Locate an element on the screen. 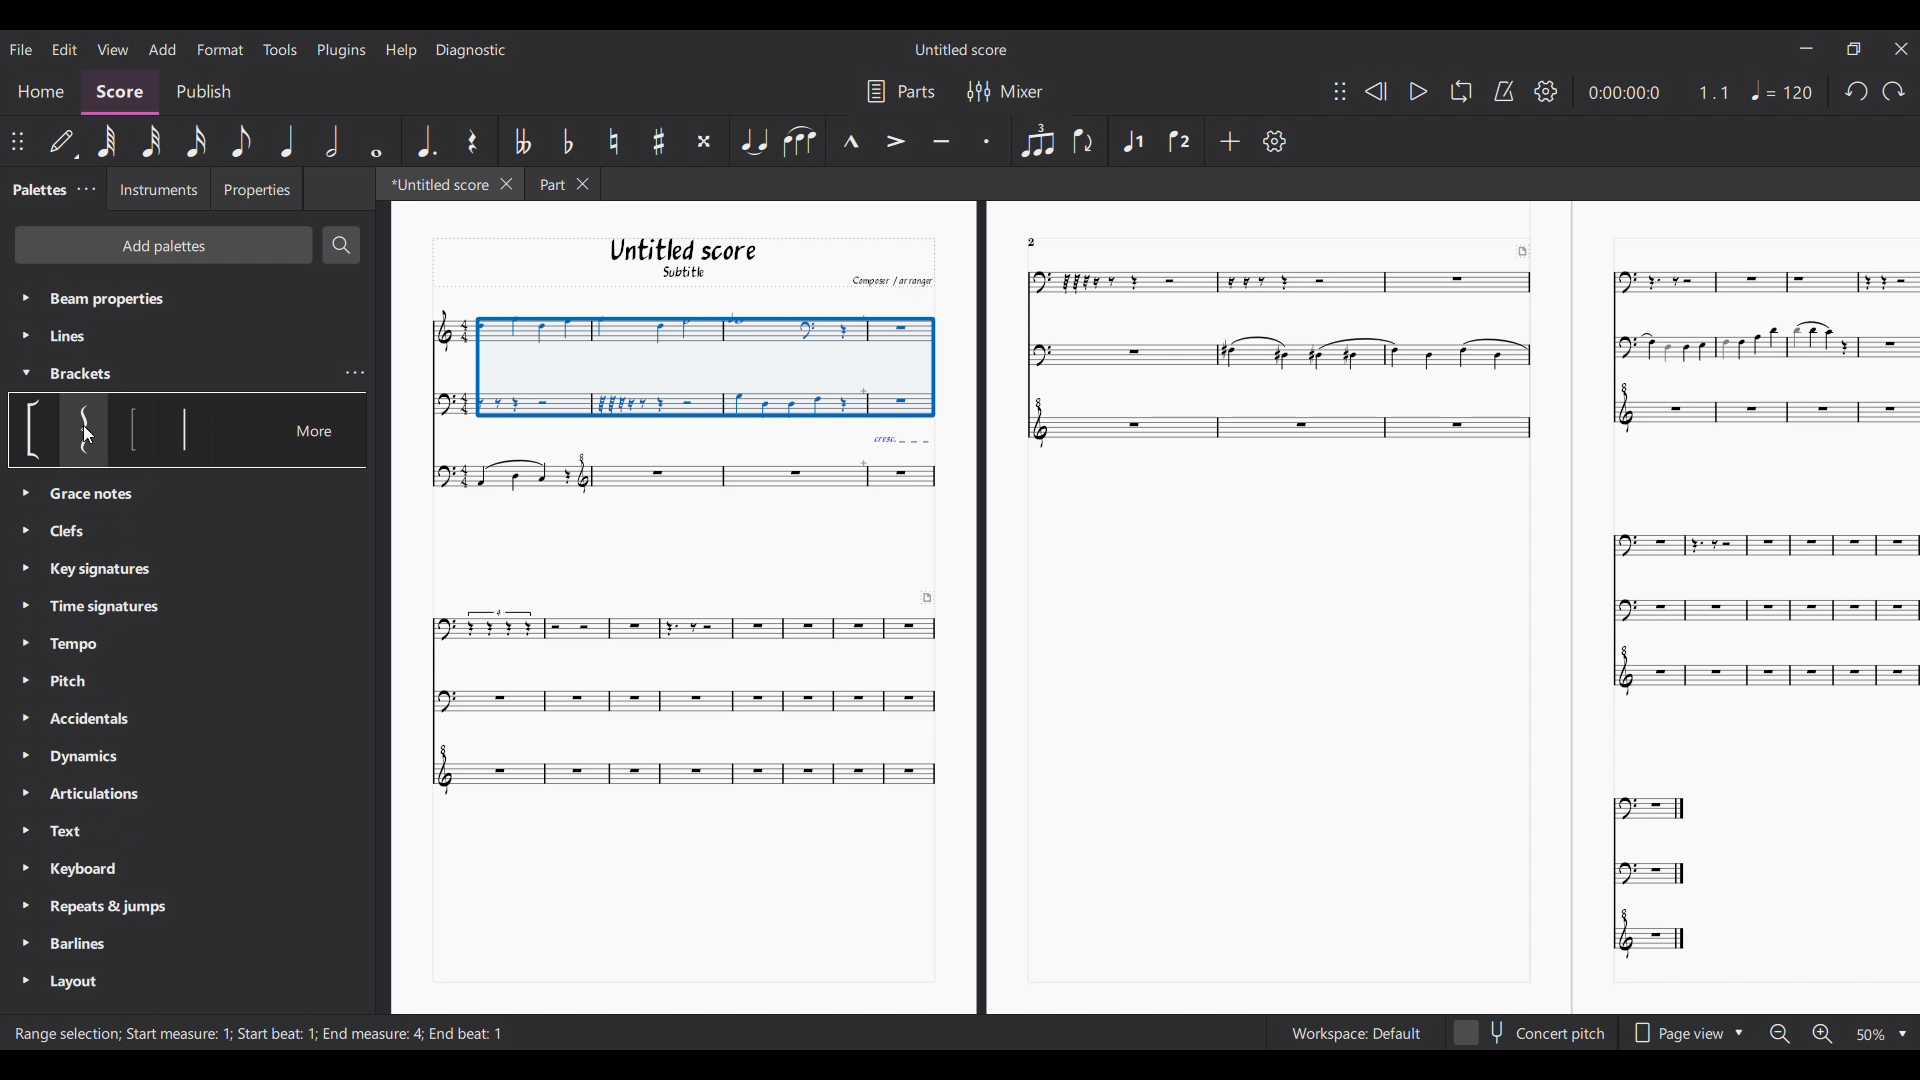  Score  is located at coordinates (121, 94).